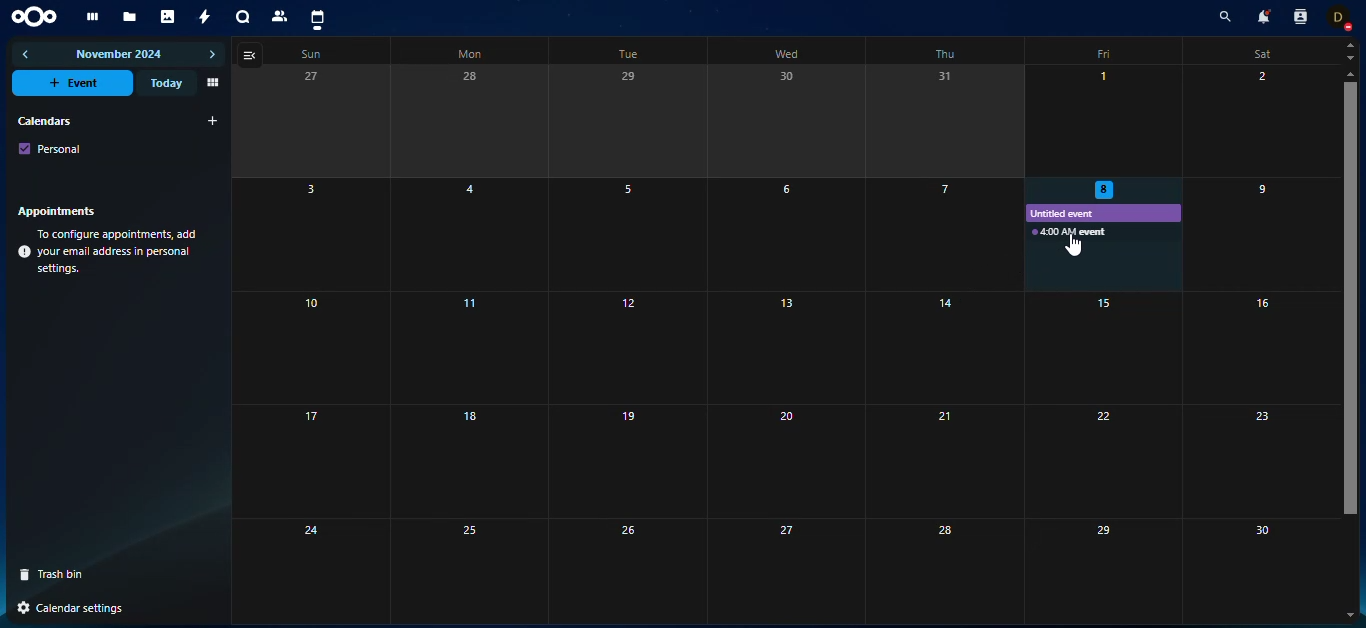 Image resolution: width=1366 pixels, height=628 pixels. I want to click on search, so click(1221, 18).